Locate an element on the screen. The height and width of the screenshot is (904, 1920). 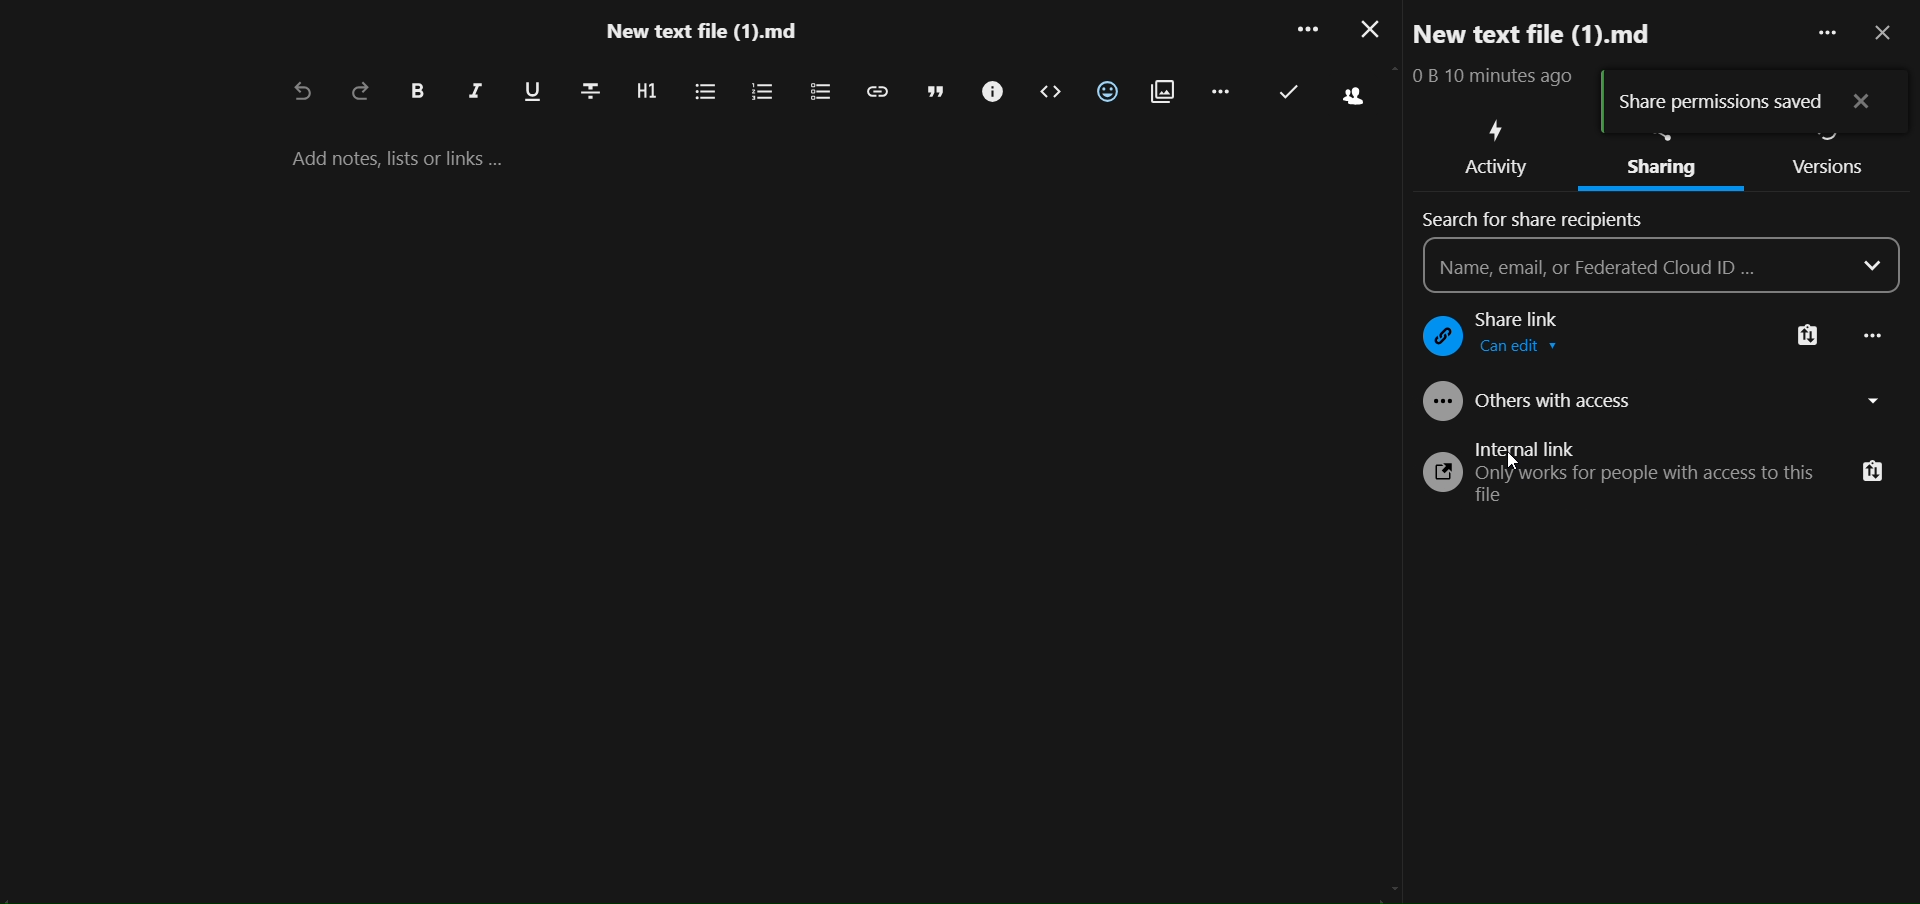
share link is located at coordinates (1537, 318).